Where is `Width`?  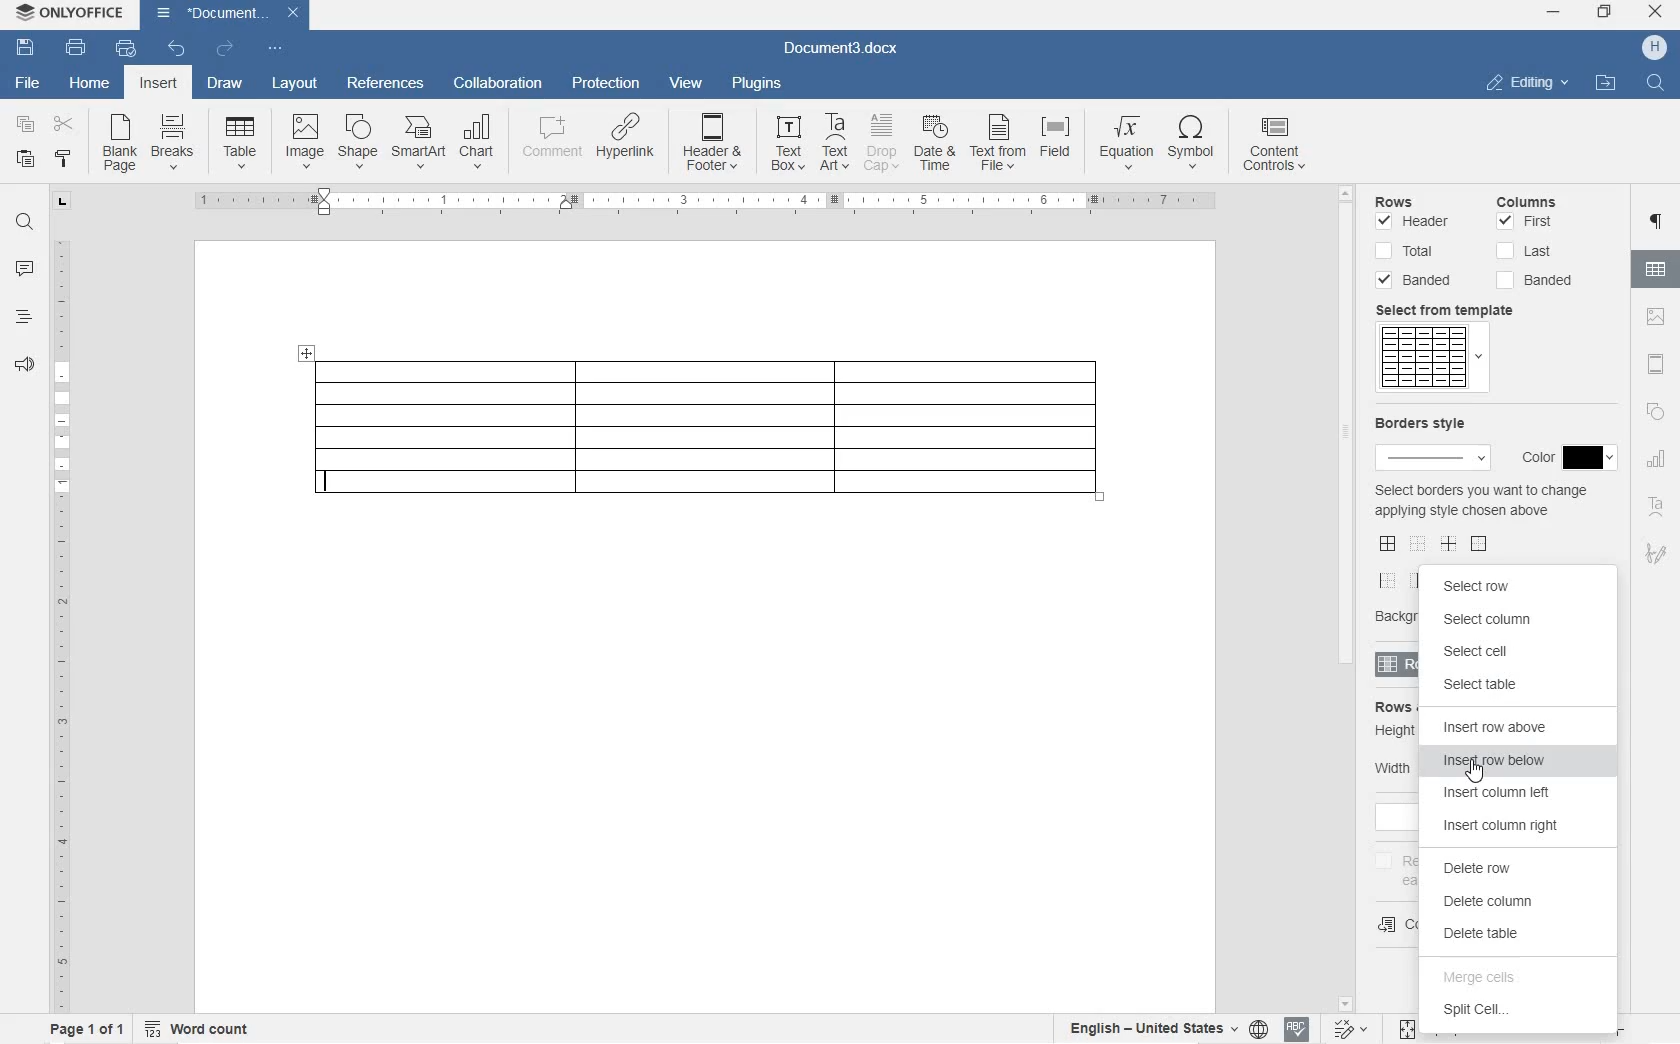 Width is located at coordinates (1394, 767).